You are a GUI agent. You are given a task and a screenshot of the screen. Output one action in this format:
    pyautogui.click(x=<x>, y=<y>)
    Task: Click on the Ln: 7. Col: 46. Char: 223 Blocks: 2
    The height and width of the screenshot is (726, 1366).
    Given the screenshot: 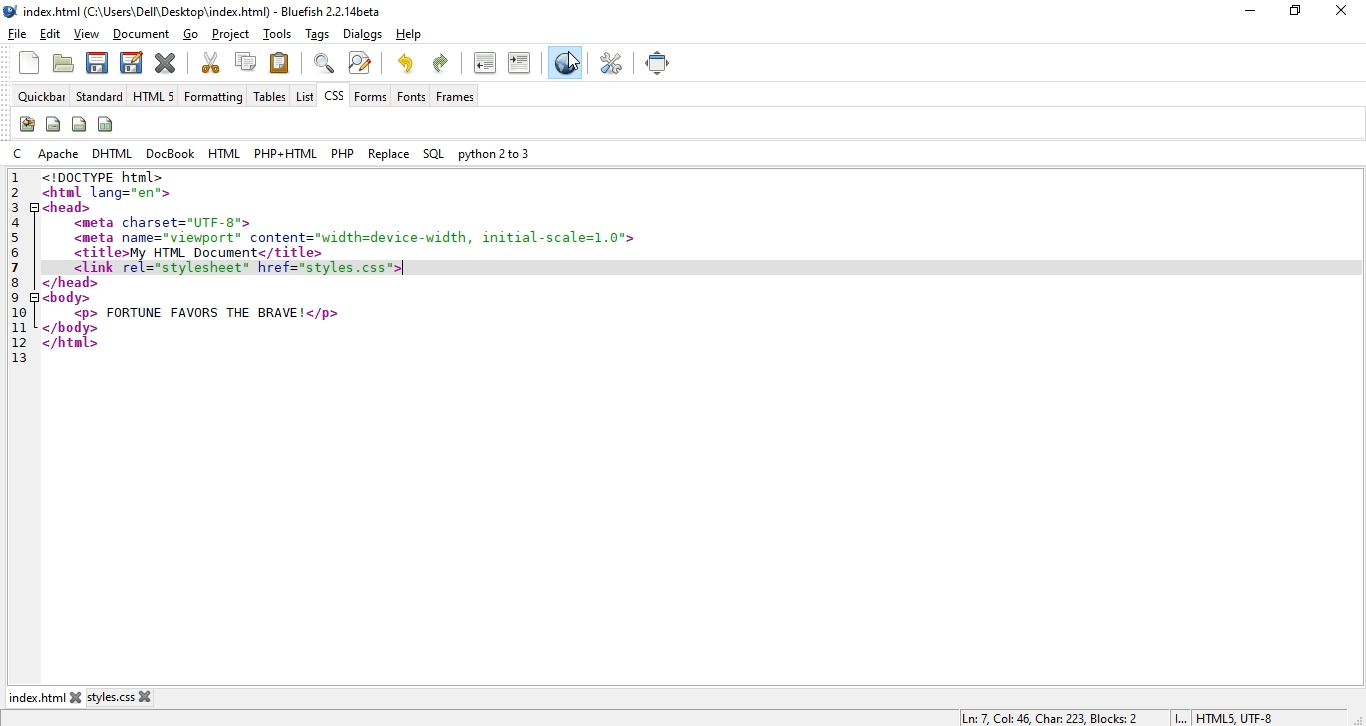 What is the action you would take?
    pyautogui.click(x=1050, y=717)
    